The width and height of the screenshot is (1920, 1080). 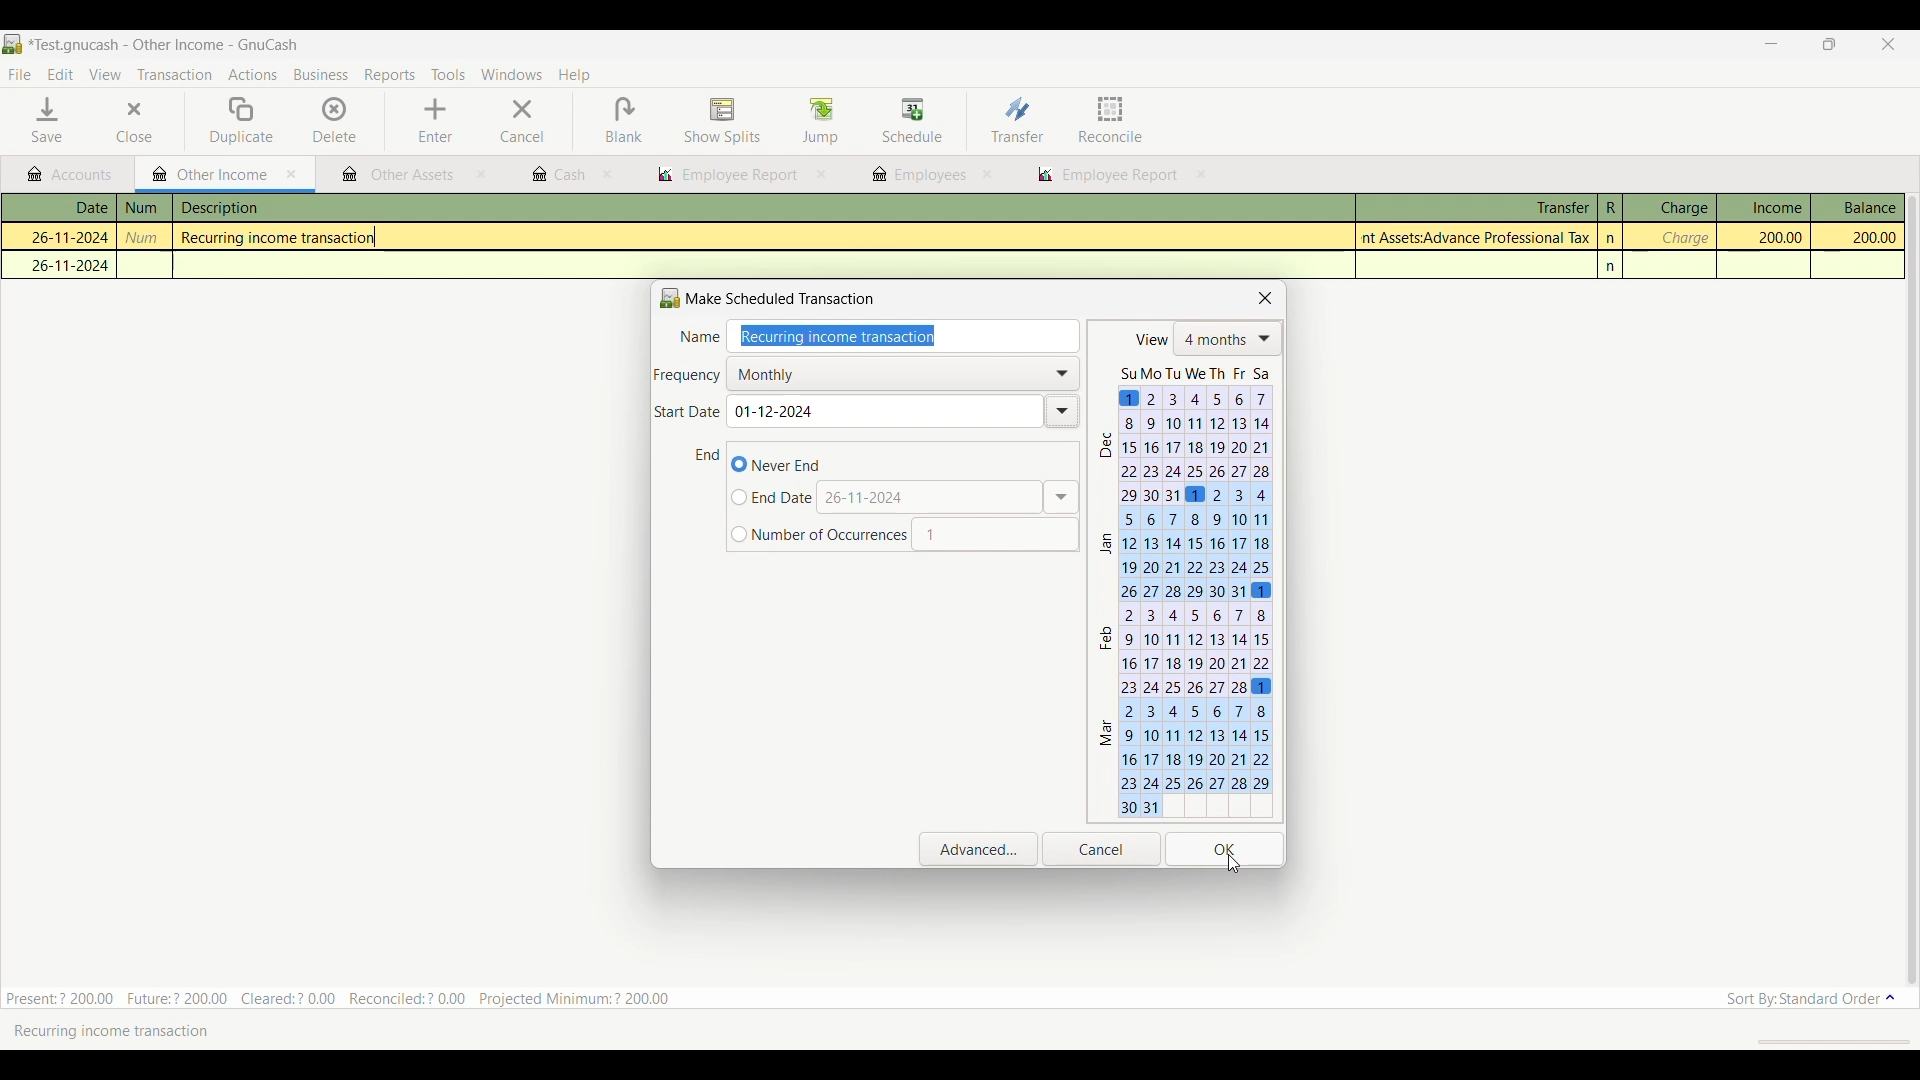 I want to click on File menu, so click(x=19, y=75).